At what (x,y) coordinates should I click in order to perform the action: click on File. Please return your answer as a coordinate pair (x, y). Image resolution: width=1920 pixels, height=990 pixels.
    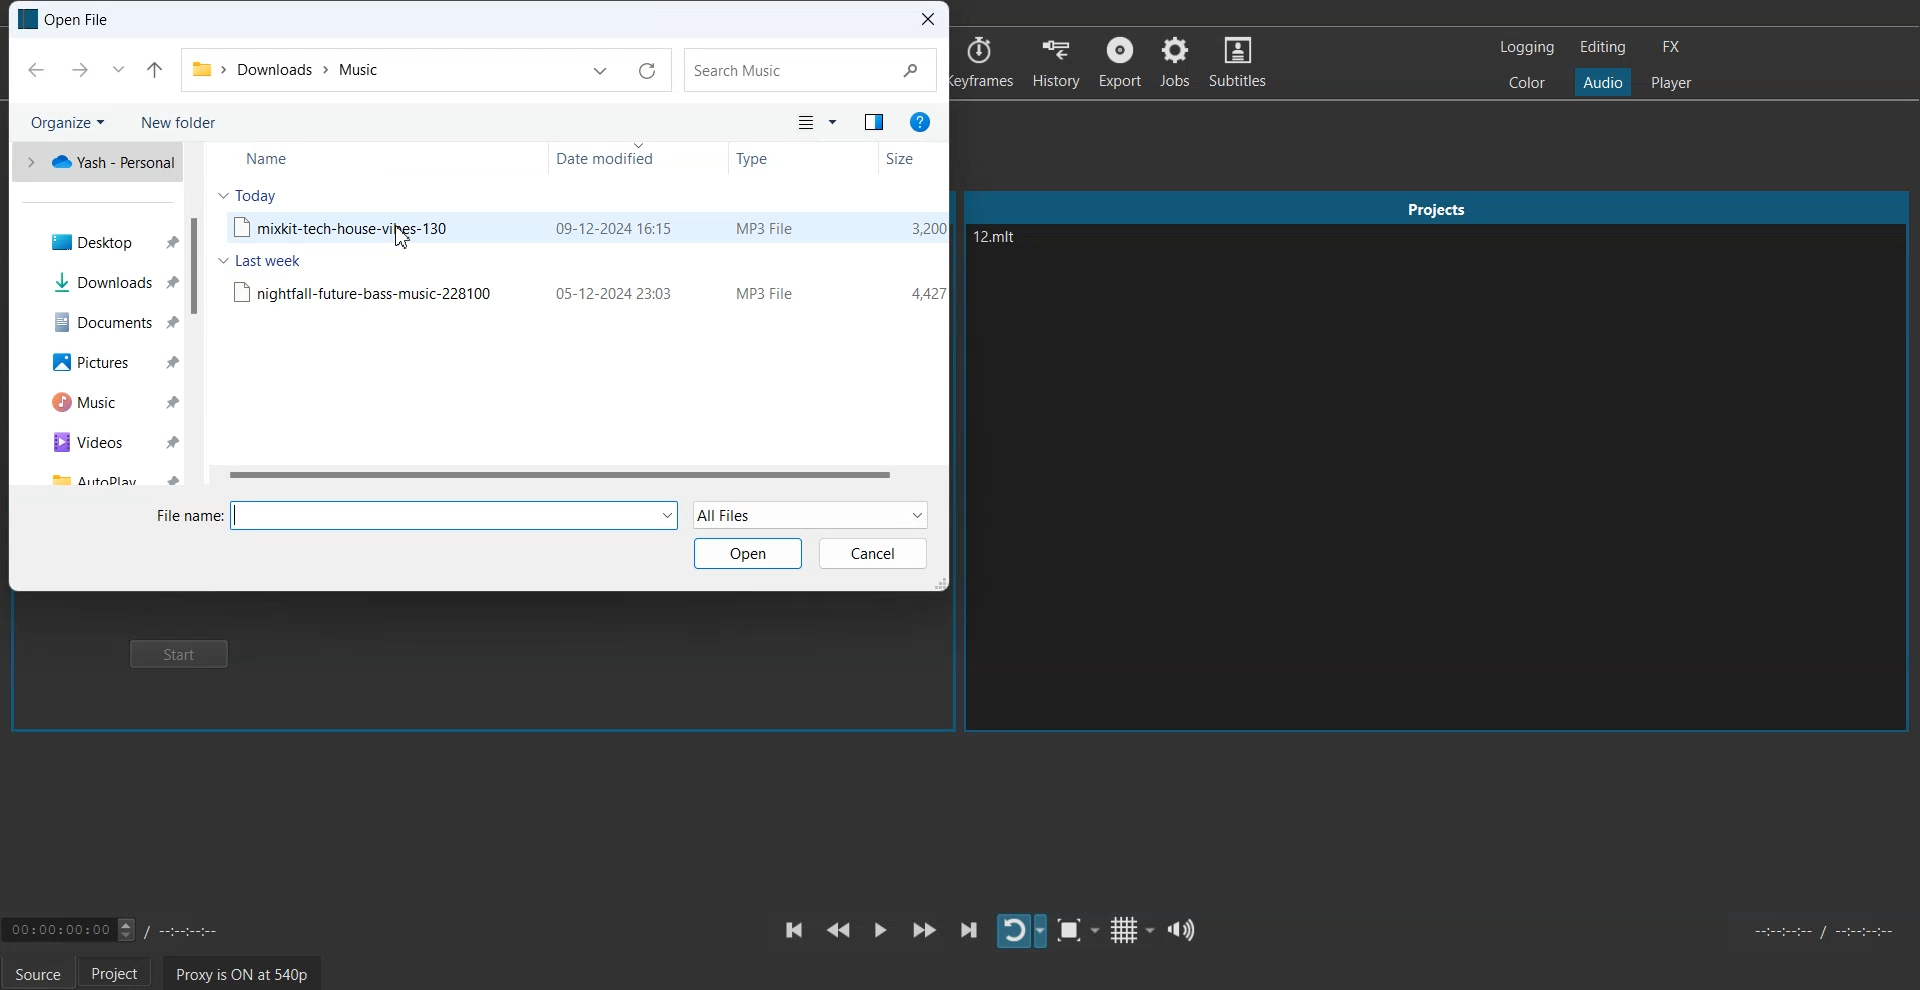
    Looking at the image, I should click on (585, 291).